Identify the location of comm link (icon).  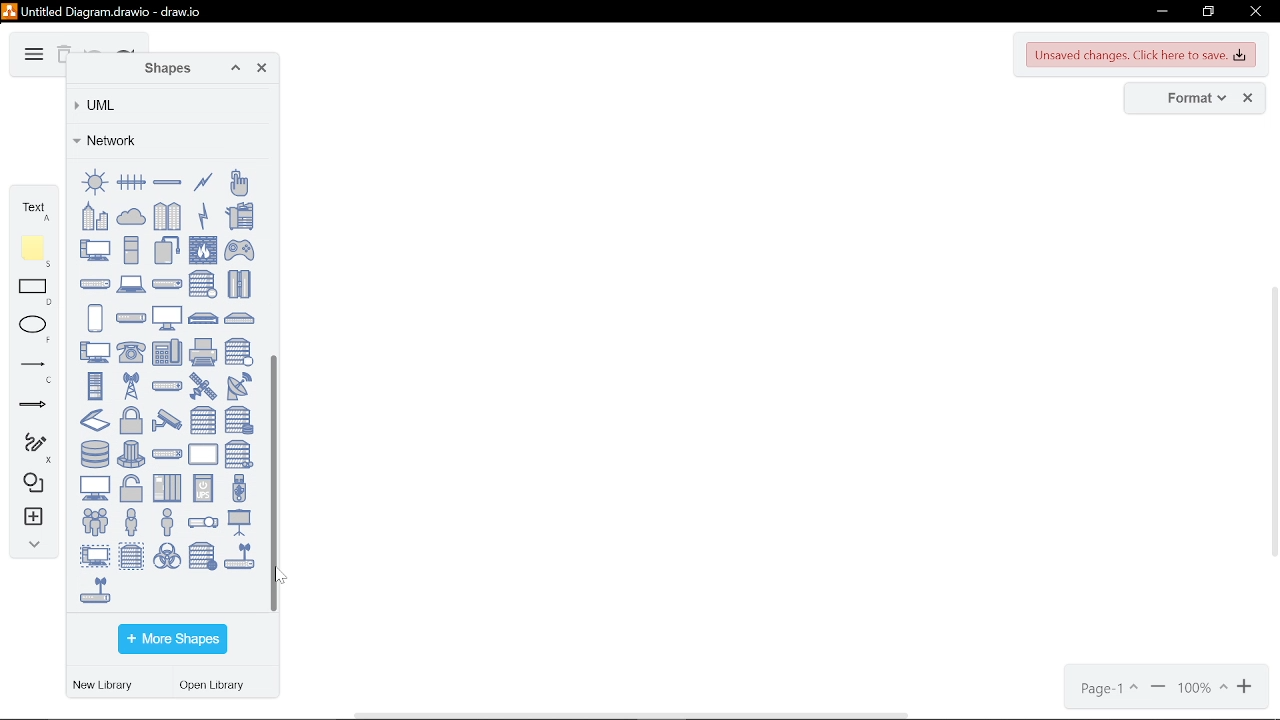
(203, 215).